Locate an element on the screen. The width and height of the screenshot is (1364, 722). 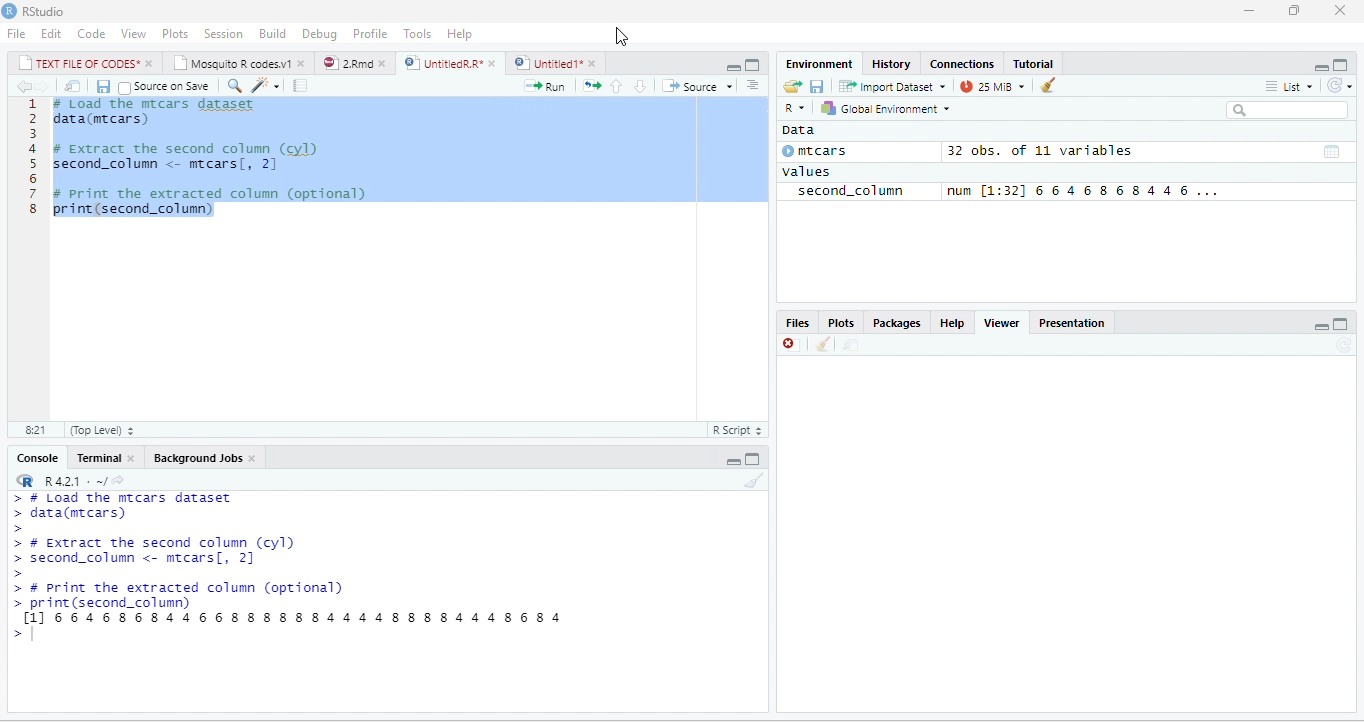
Session is located at coordinates (221, 32).